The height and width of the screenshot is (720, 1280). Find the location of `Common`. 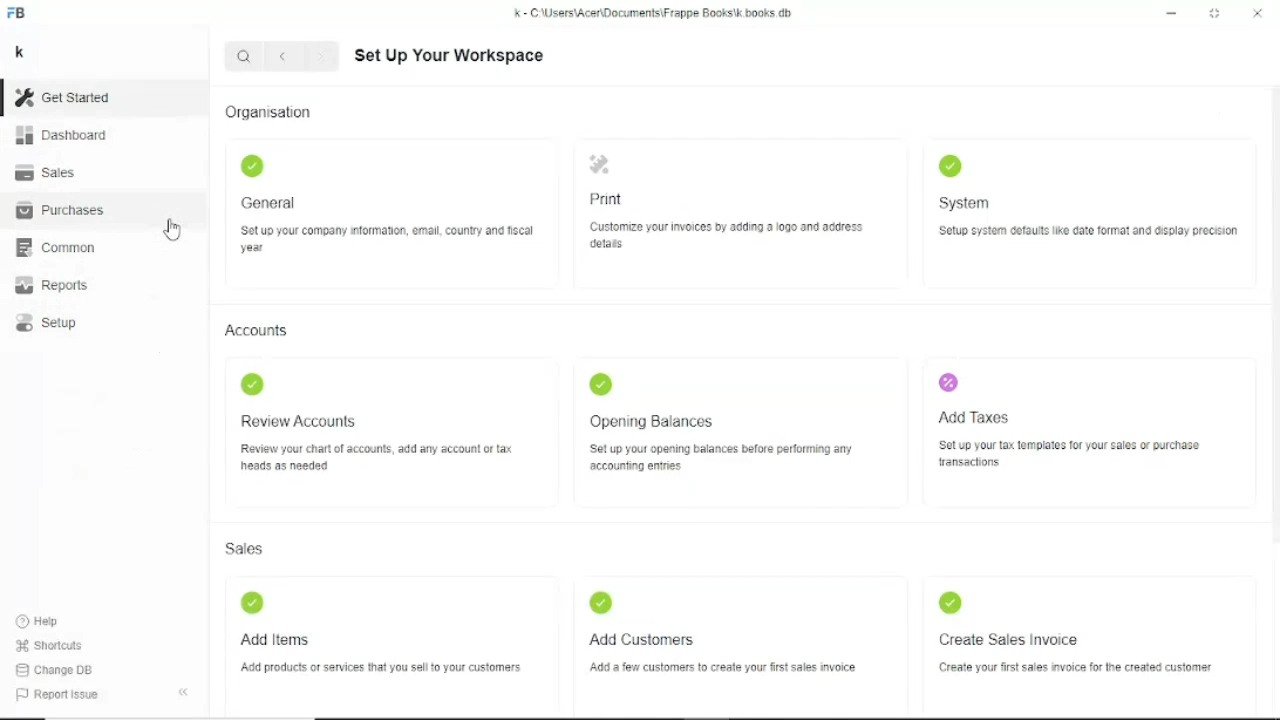

Common is located at coordinates (55, 247).